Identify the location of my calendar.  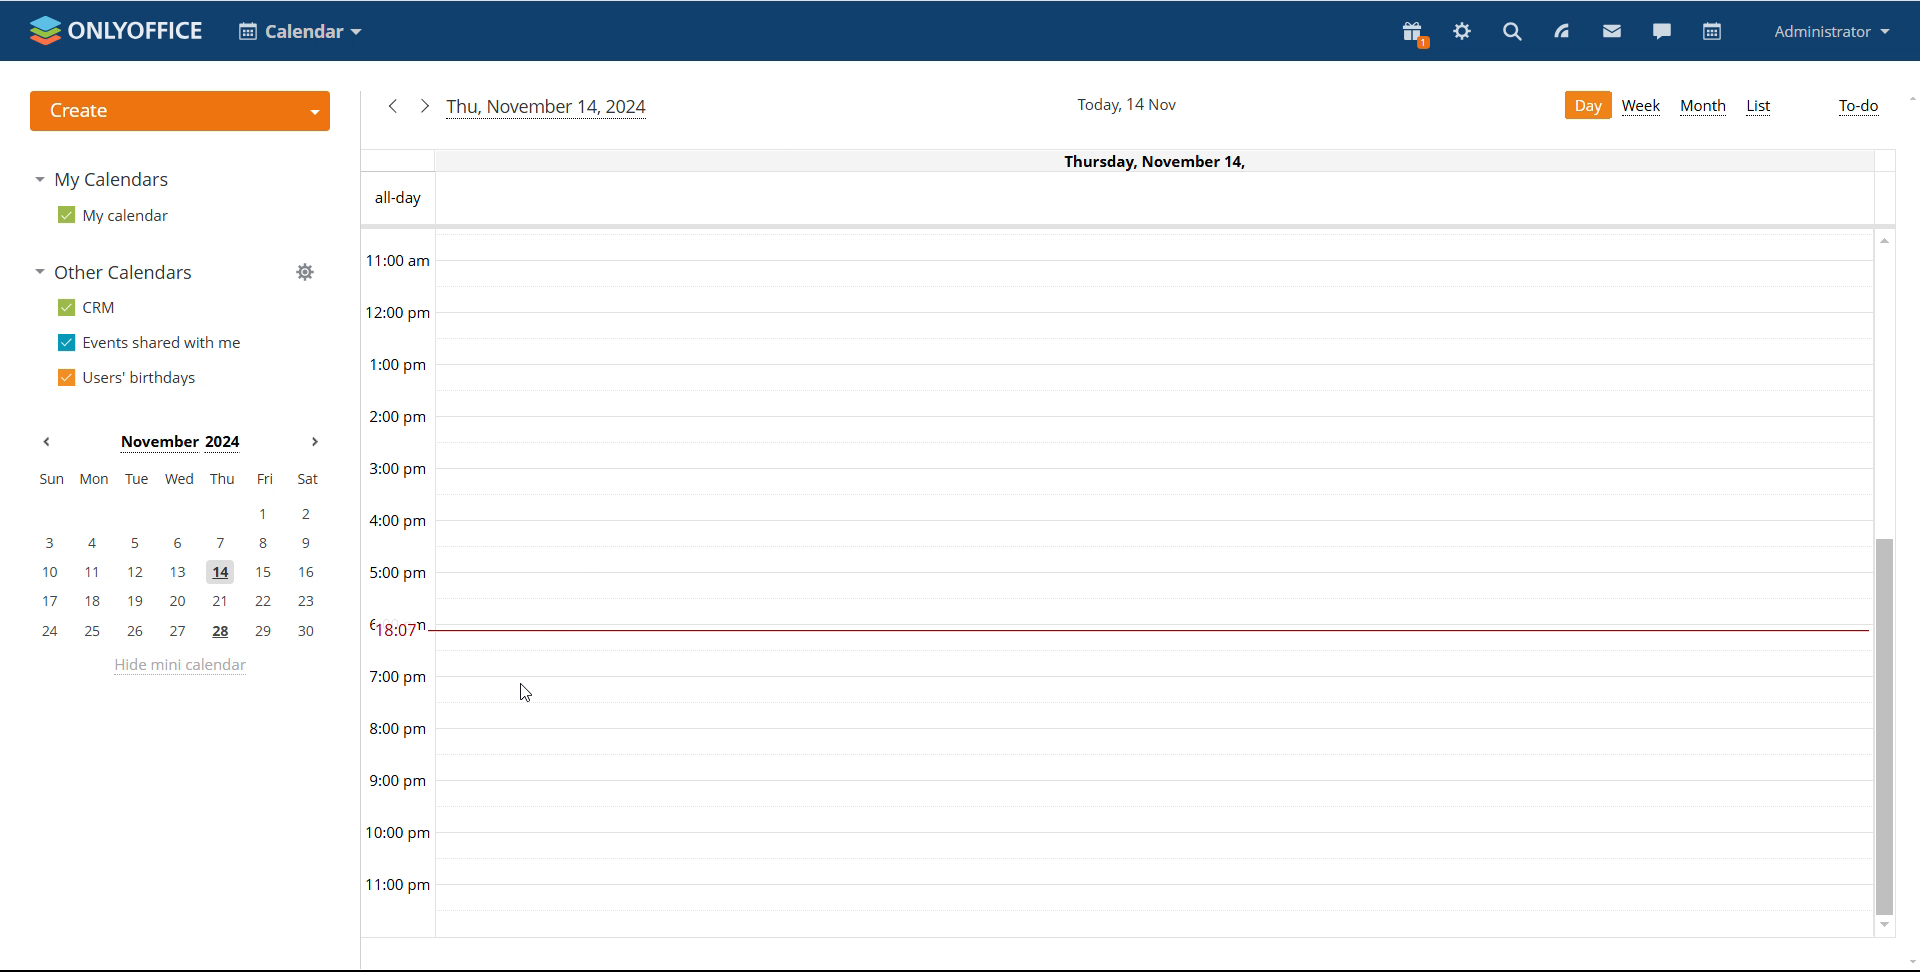
(112, 216).